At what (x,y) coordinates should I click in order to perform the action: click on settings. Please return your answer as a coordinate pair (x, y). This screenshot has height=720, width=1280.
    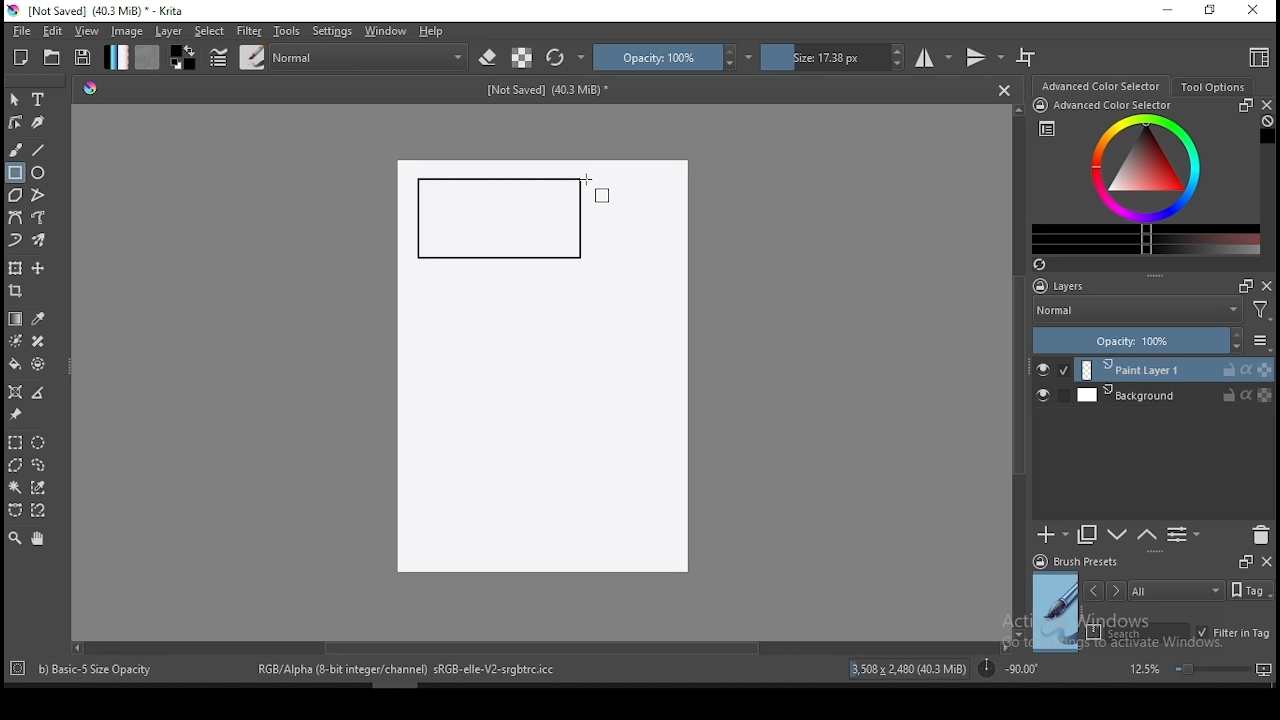
    Looking at the image, I should click on (332, 31).